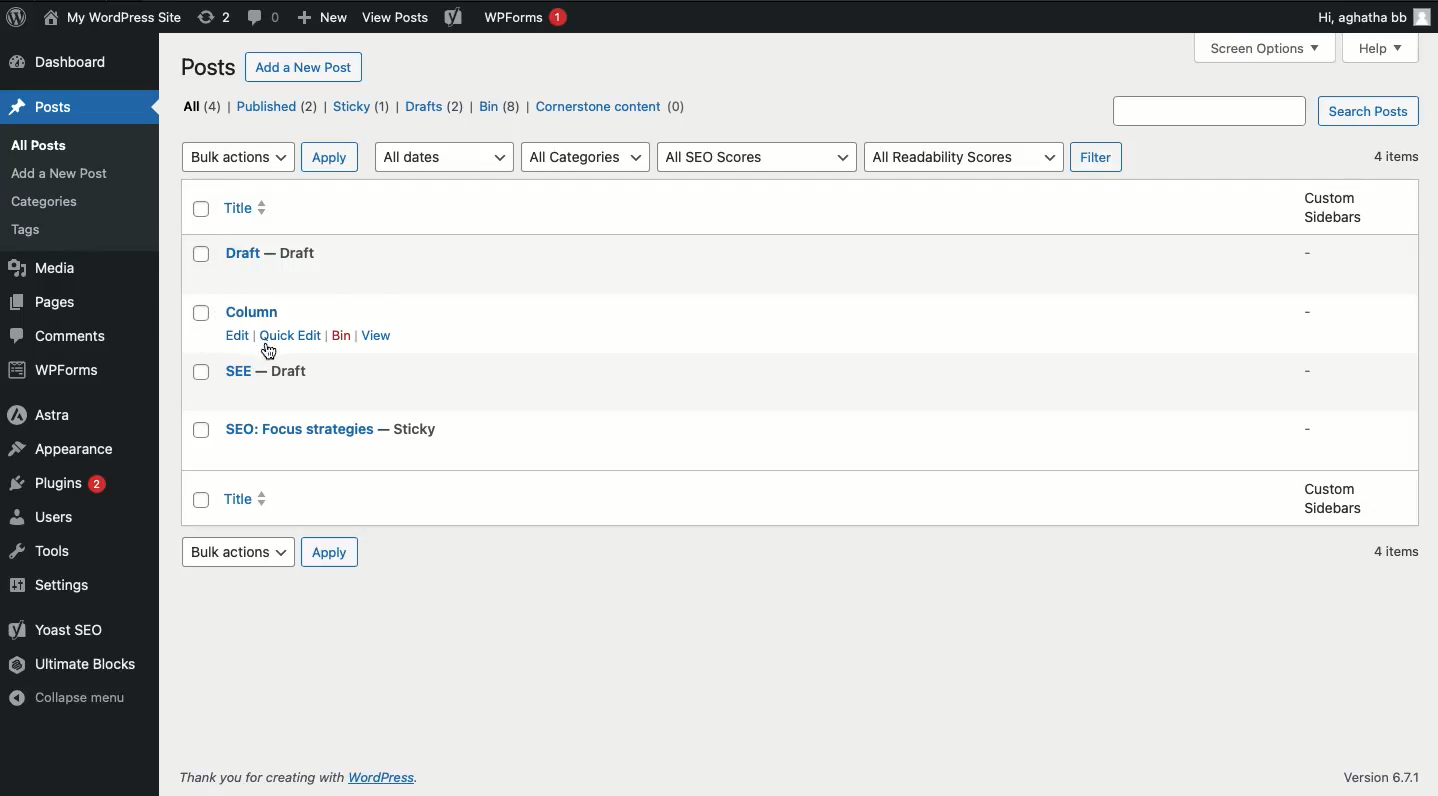 The width and height of the screenshot is (1438, 796). What do you see at coordinates (257, 778) in the screenshot?
I see `` at bounding box center [257, 778].